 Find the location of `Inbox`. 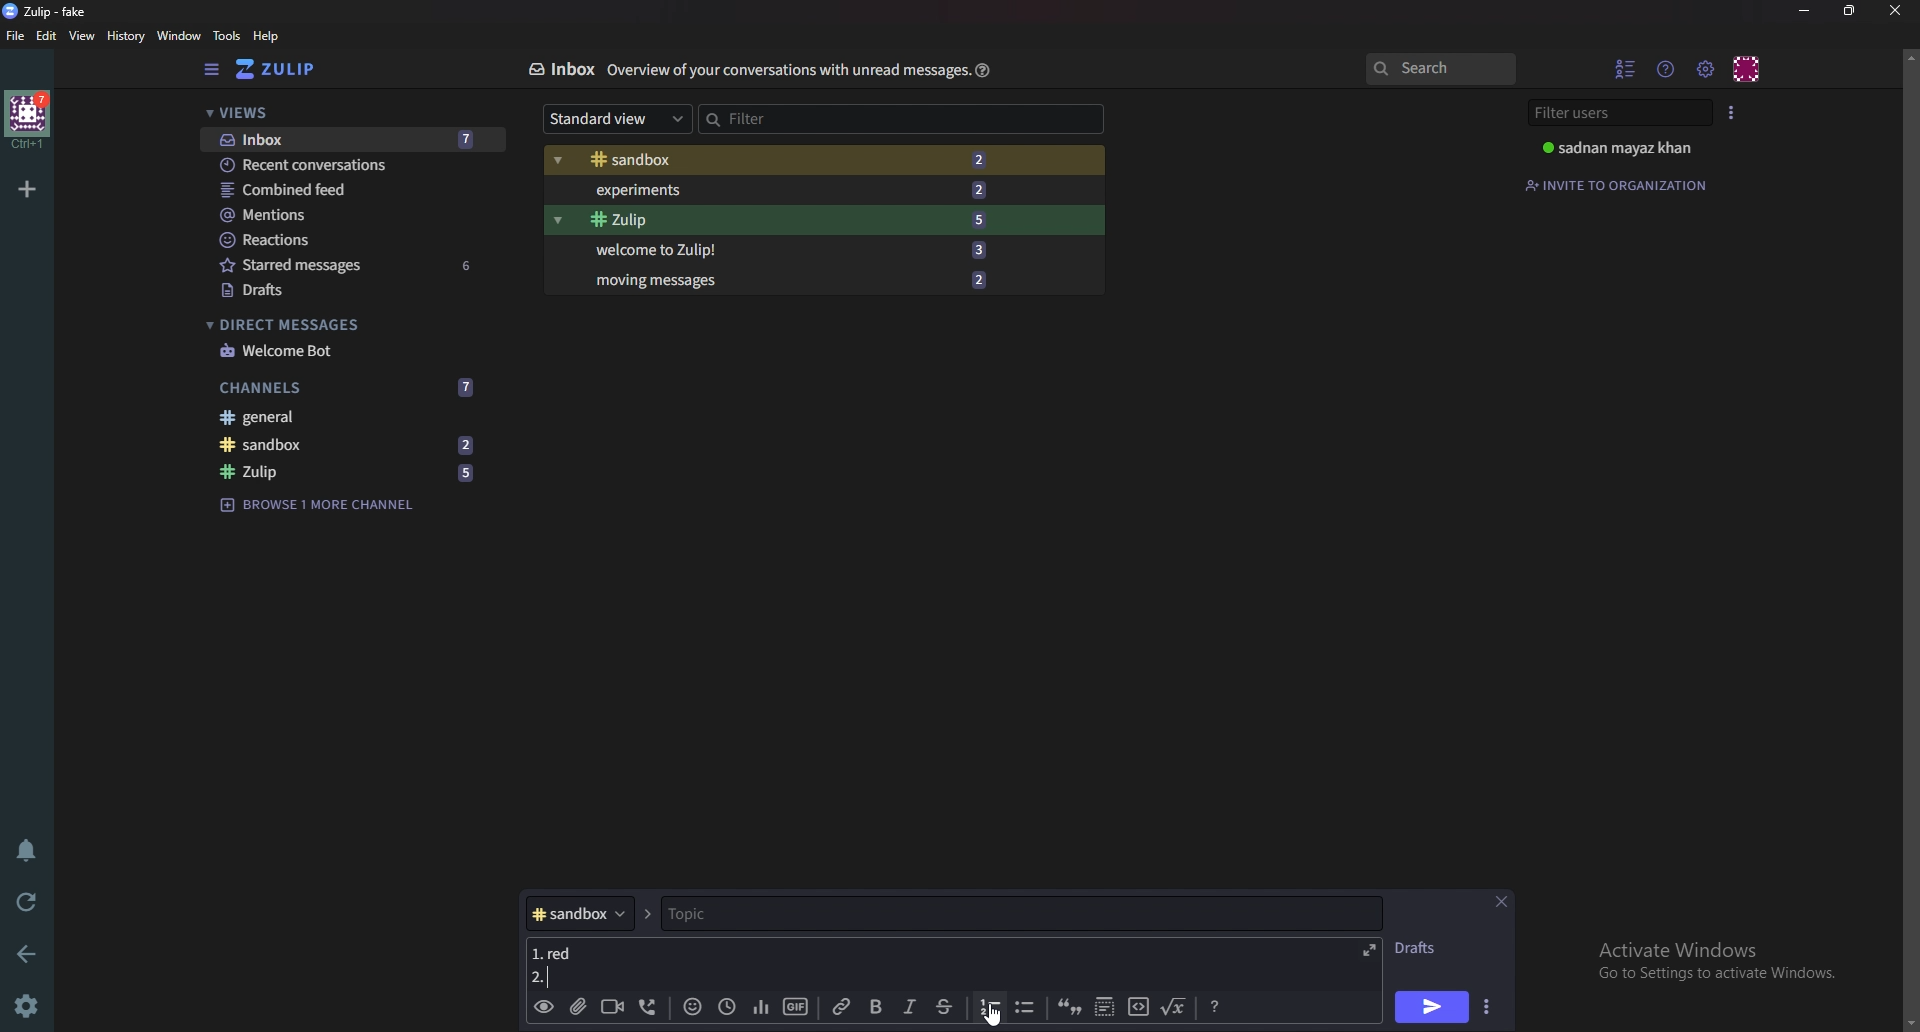

Inbox is located at coordinates (346, 139).